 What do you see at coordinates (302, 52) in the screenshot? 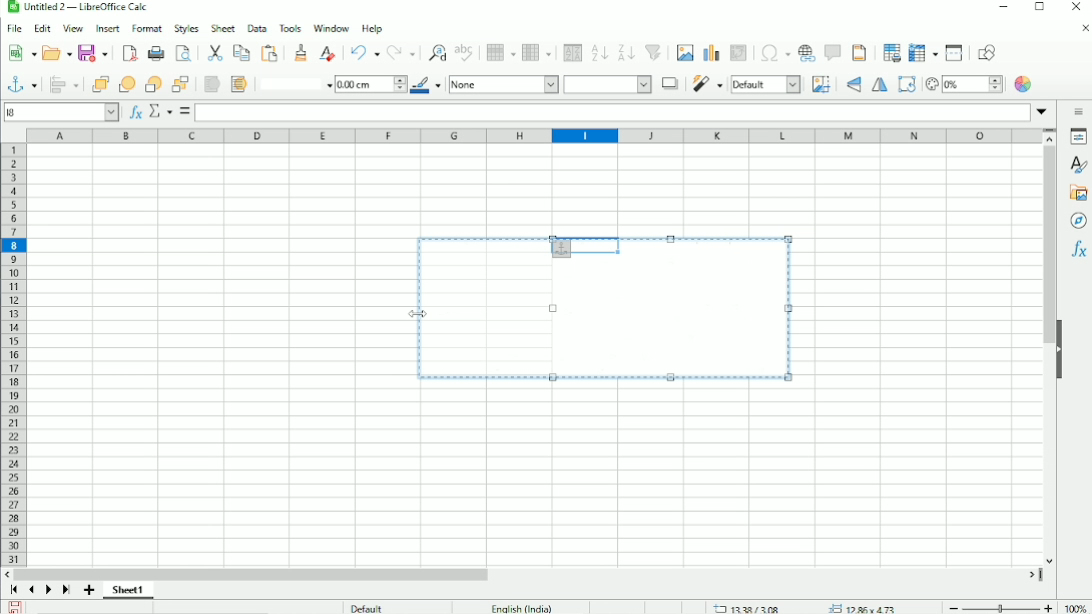
I see `Clone formatting` at bounding box center [302, 52].